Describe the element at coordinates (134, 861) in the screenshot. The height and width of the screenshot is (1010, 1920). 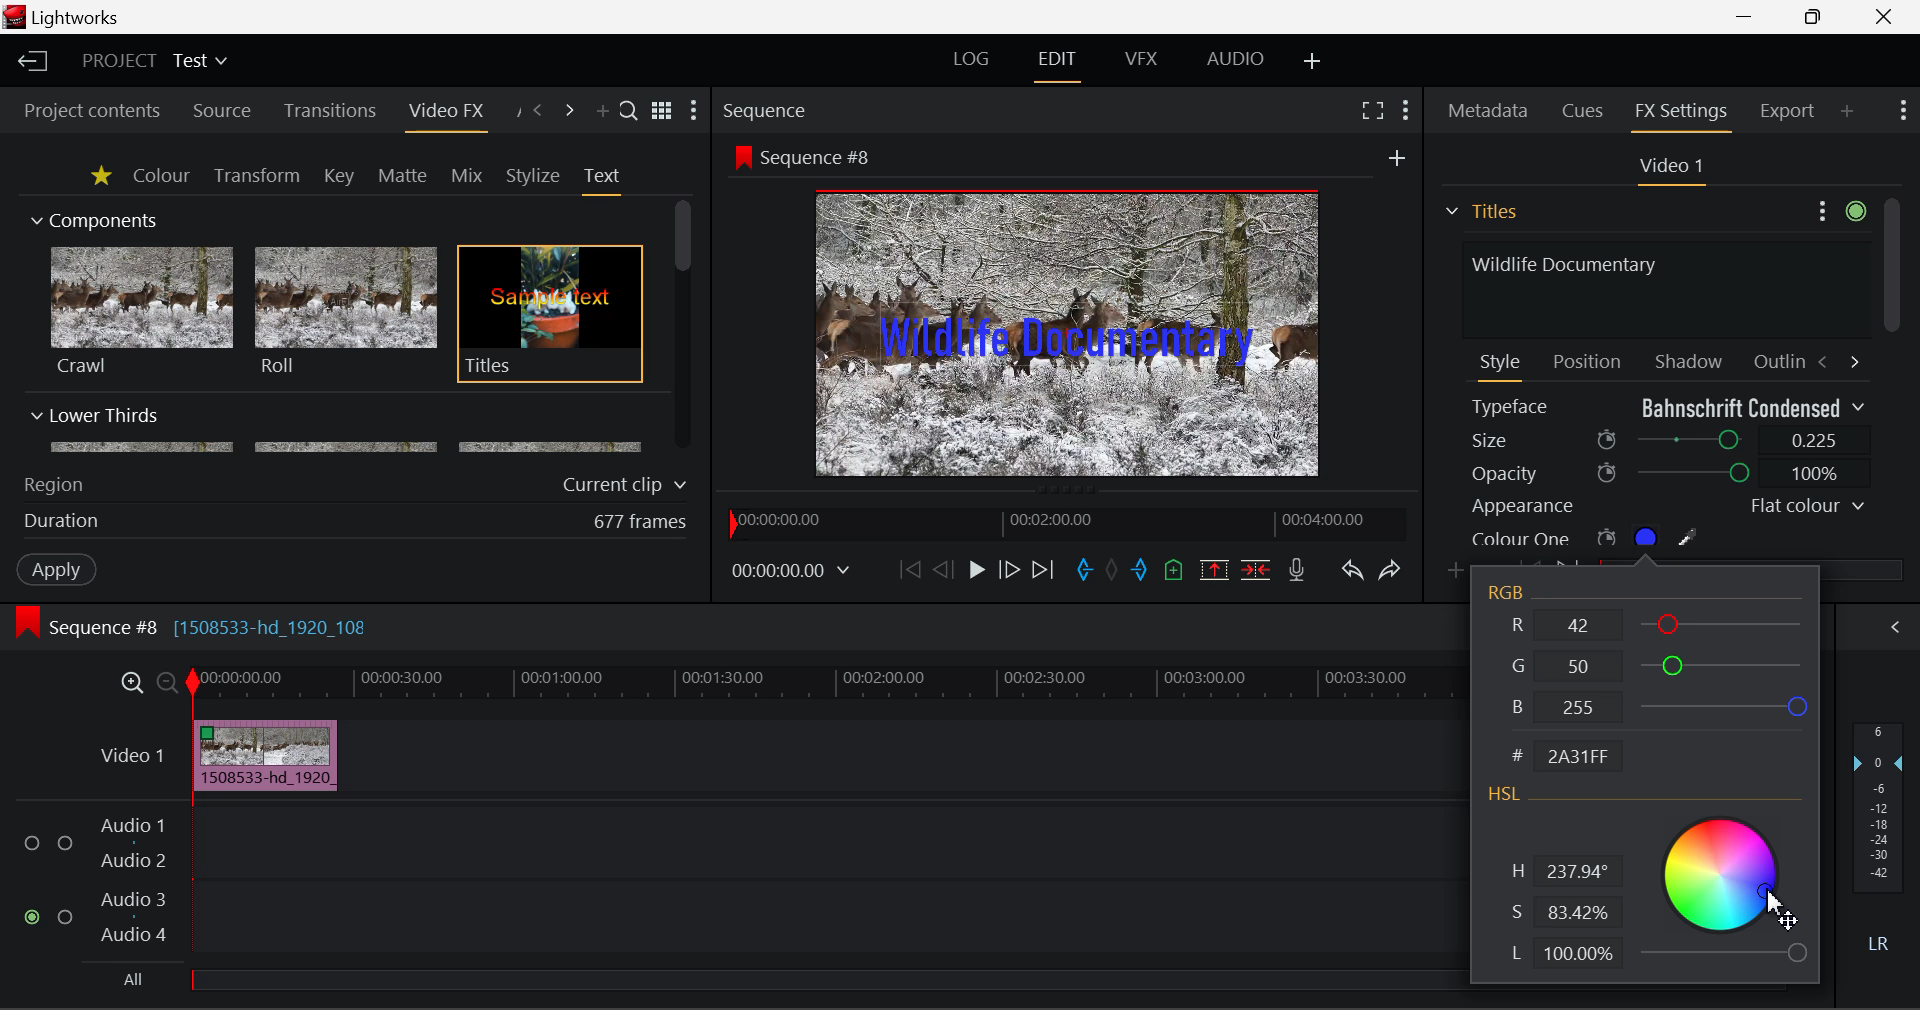
I see `Audio 2` at that location.